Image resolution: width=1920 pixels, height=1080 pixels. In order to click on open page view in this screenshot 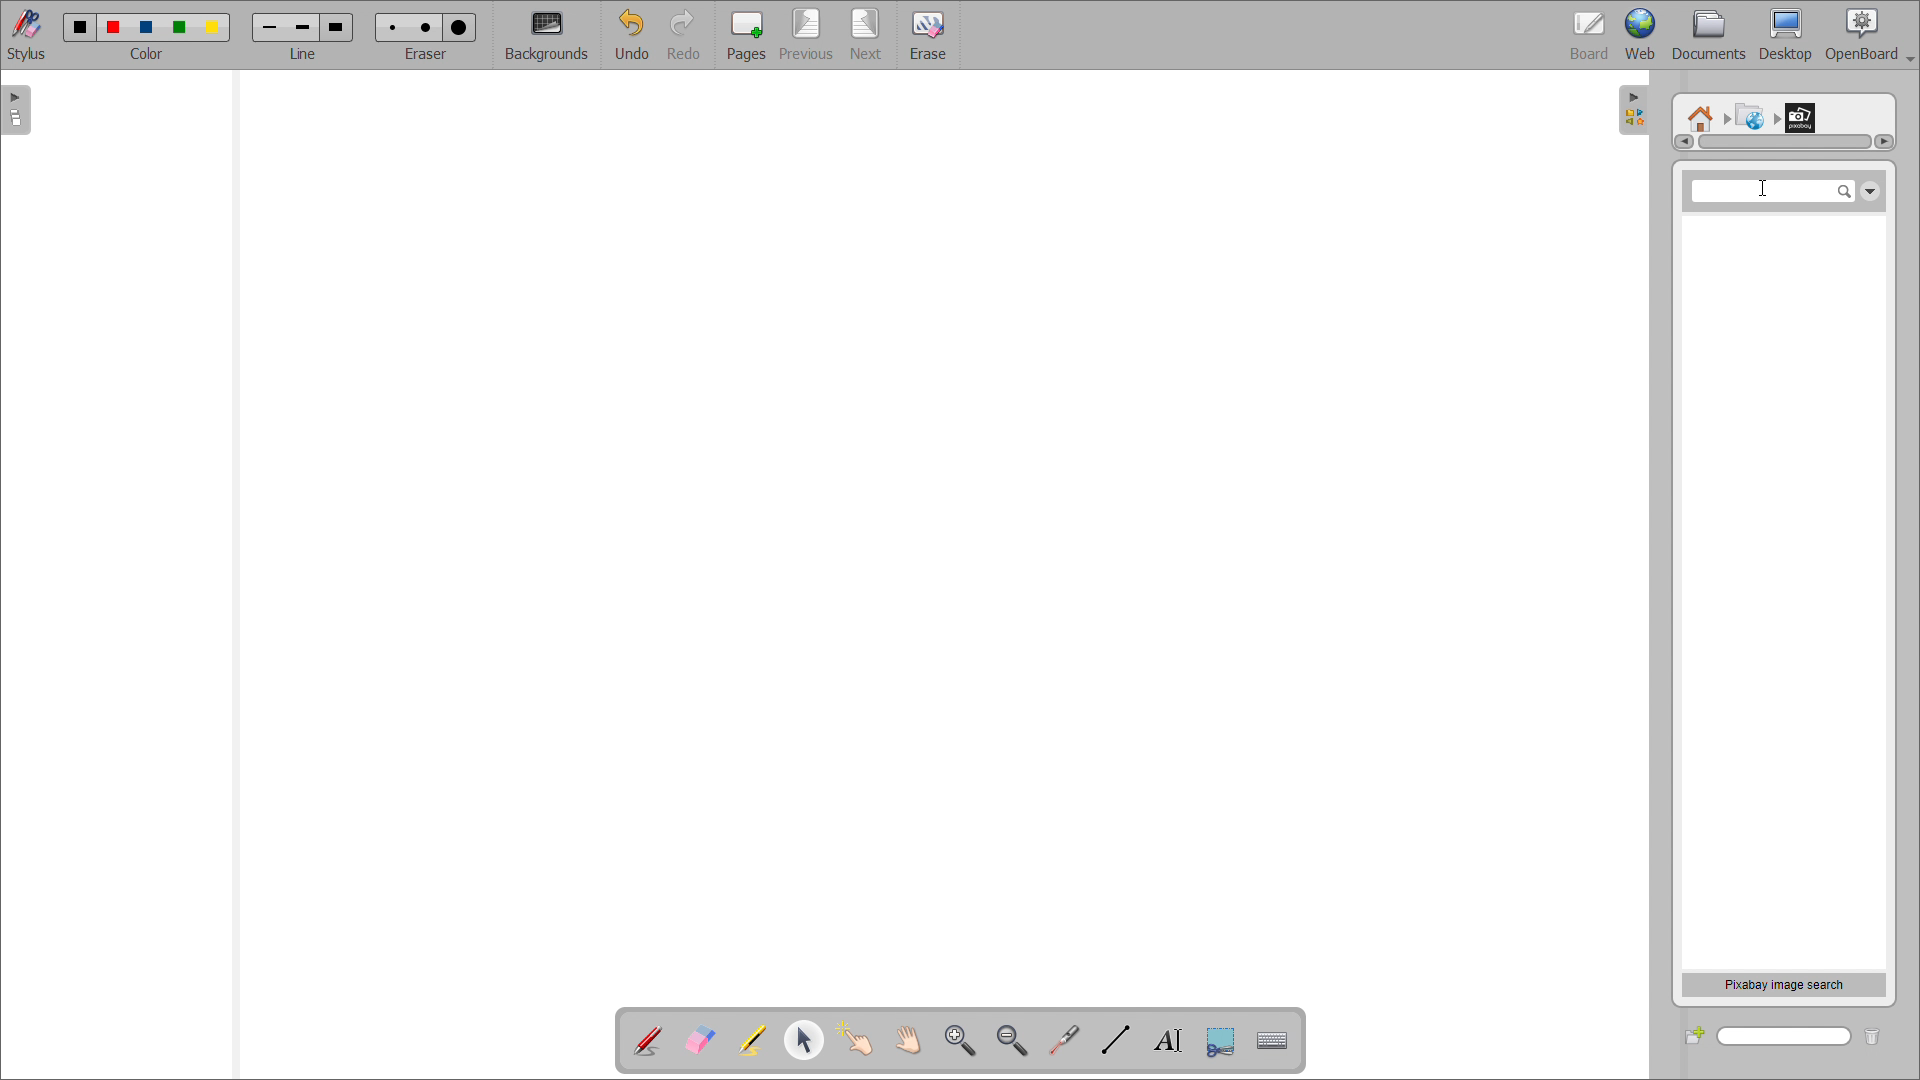, I will do `click(16, 110)`.